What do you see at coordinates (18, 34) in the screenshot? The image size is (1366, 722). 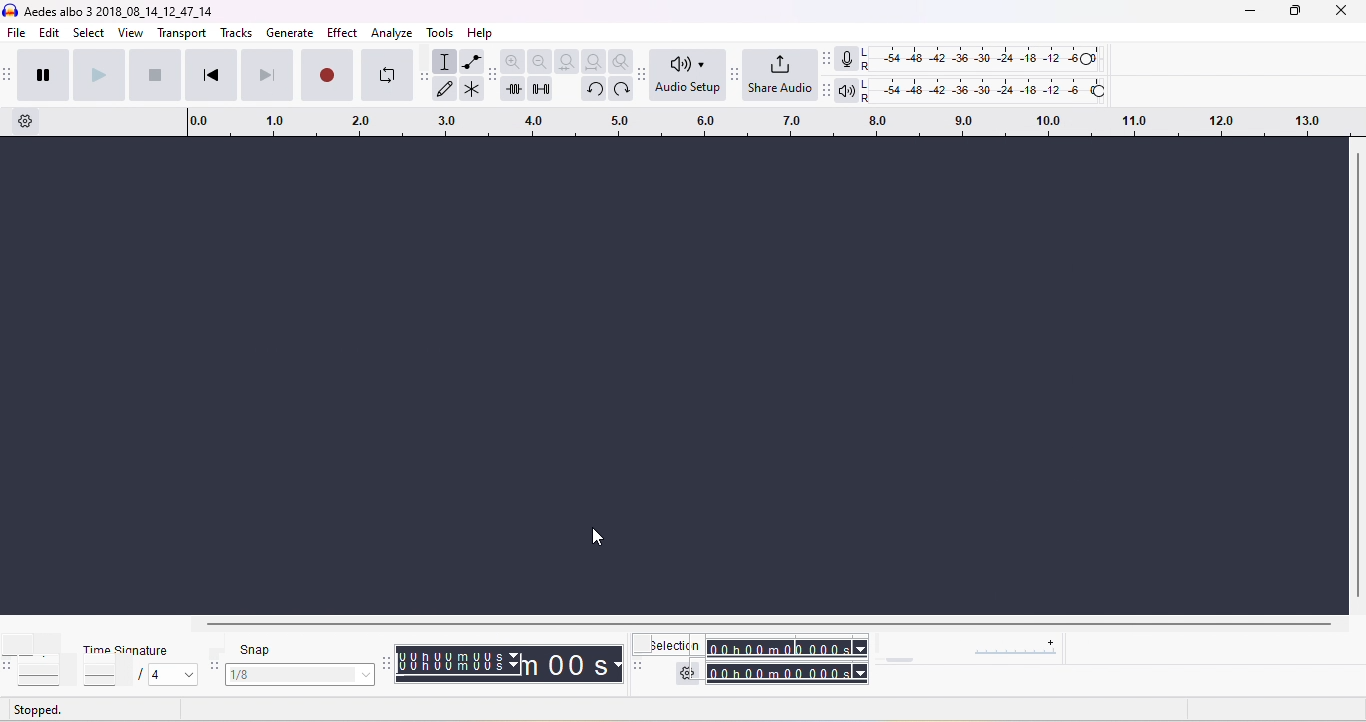 I see `file` at bounding box center [18, 34].